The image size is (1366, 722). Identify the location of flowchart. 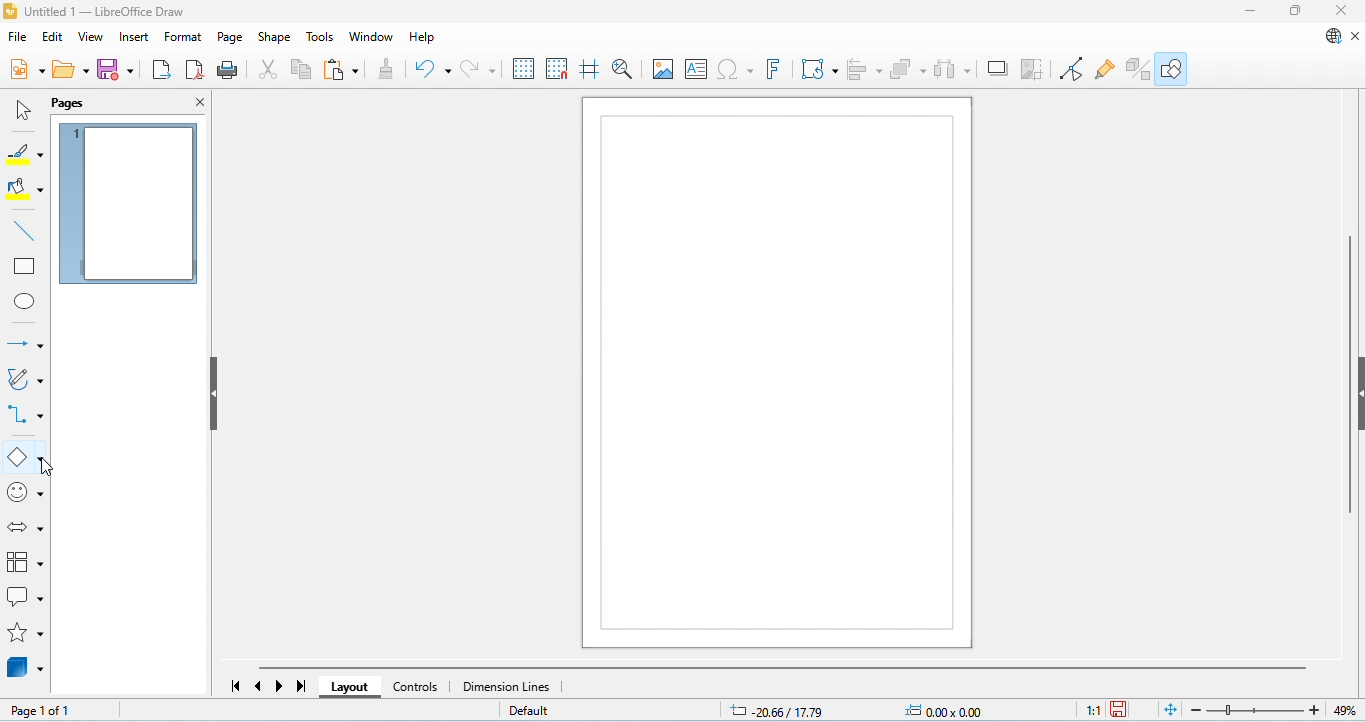
(25, 562).